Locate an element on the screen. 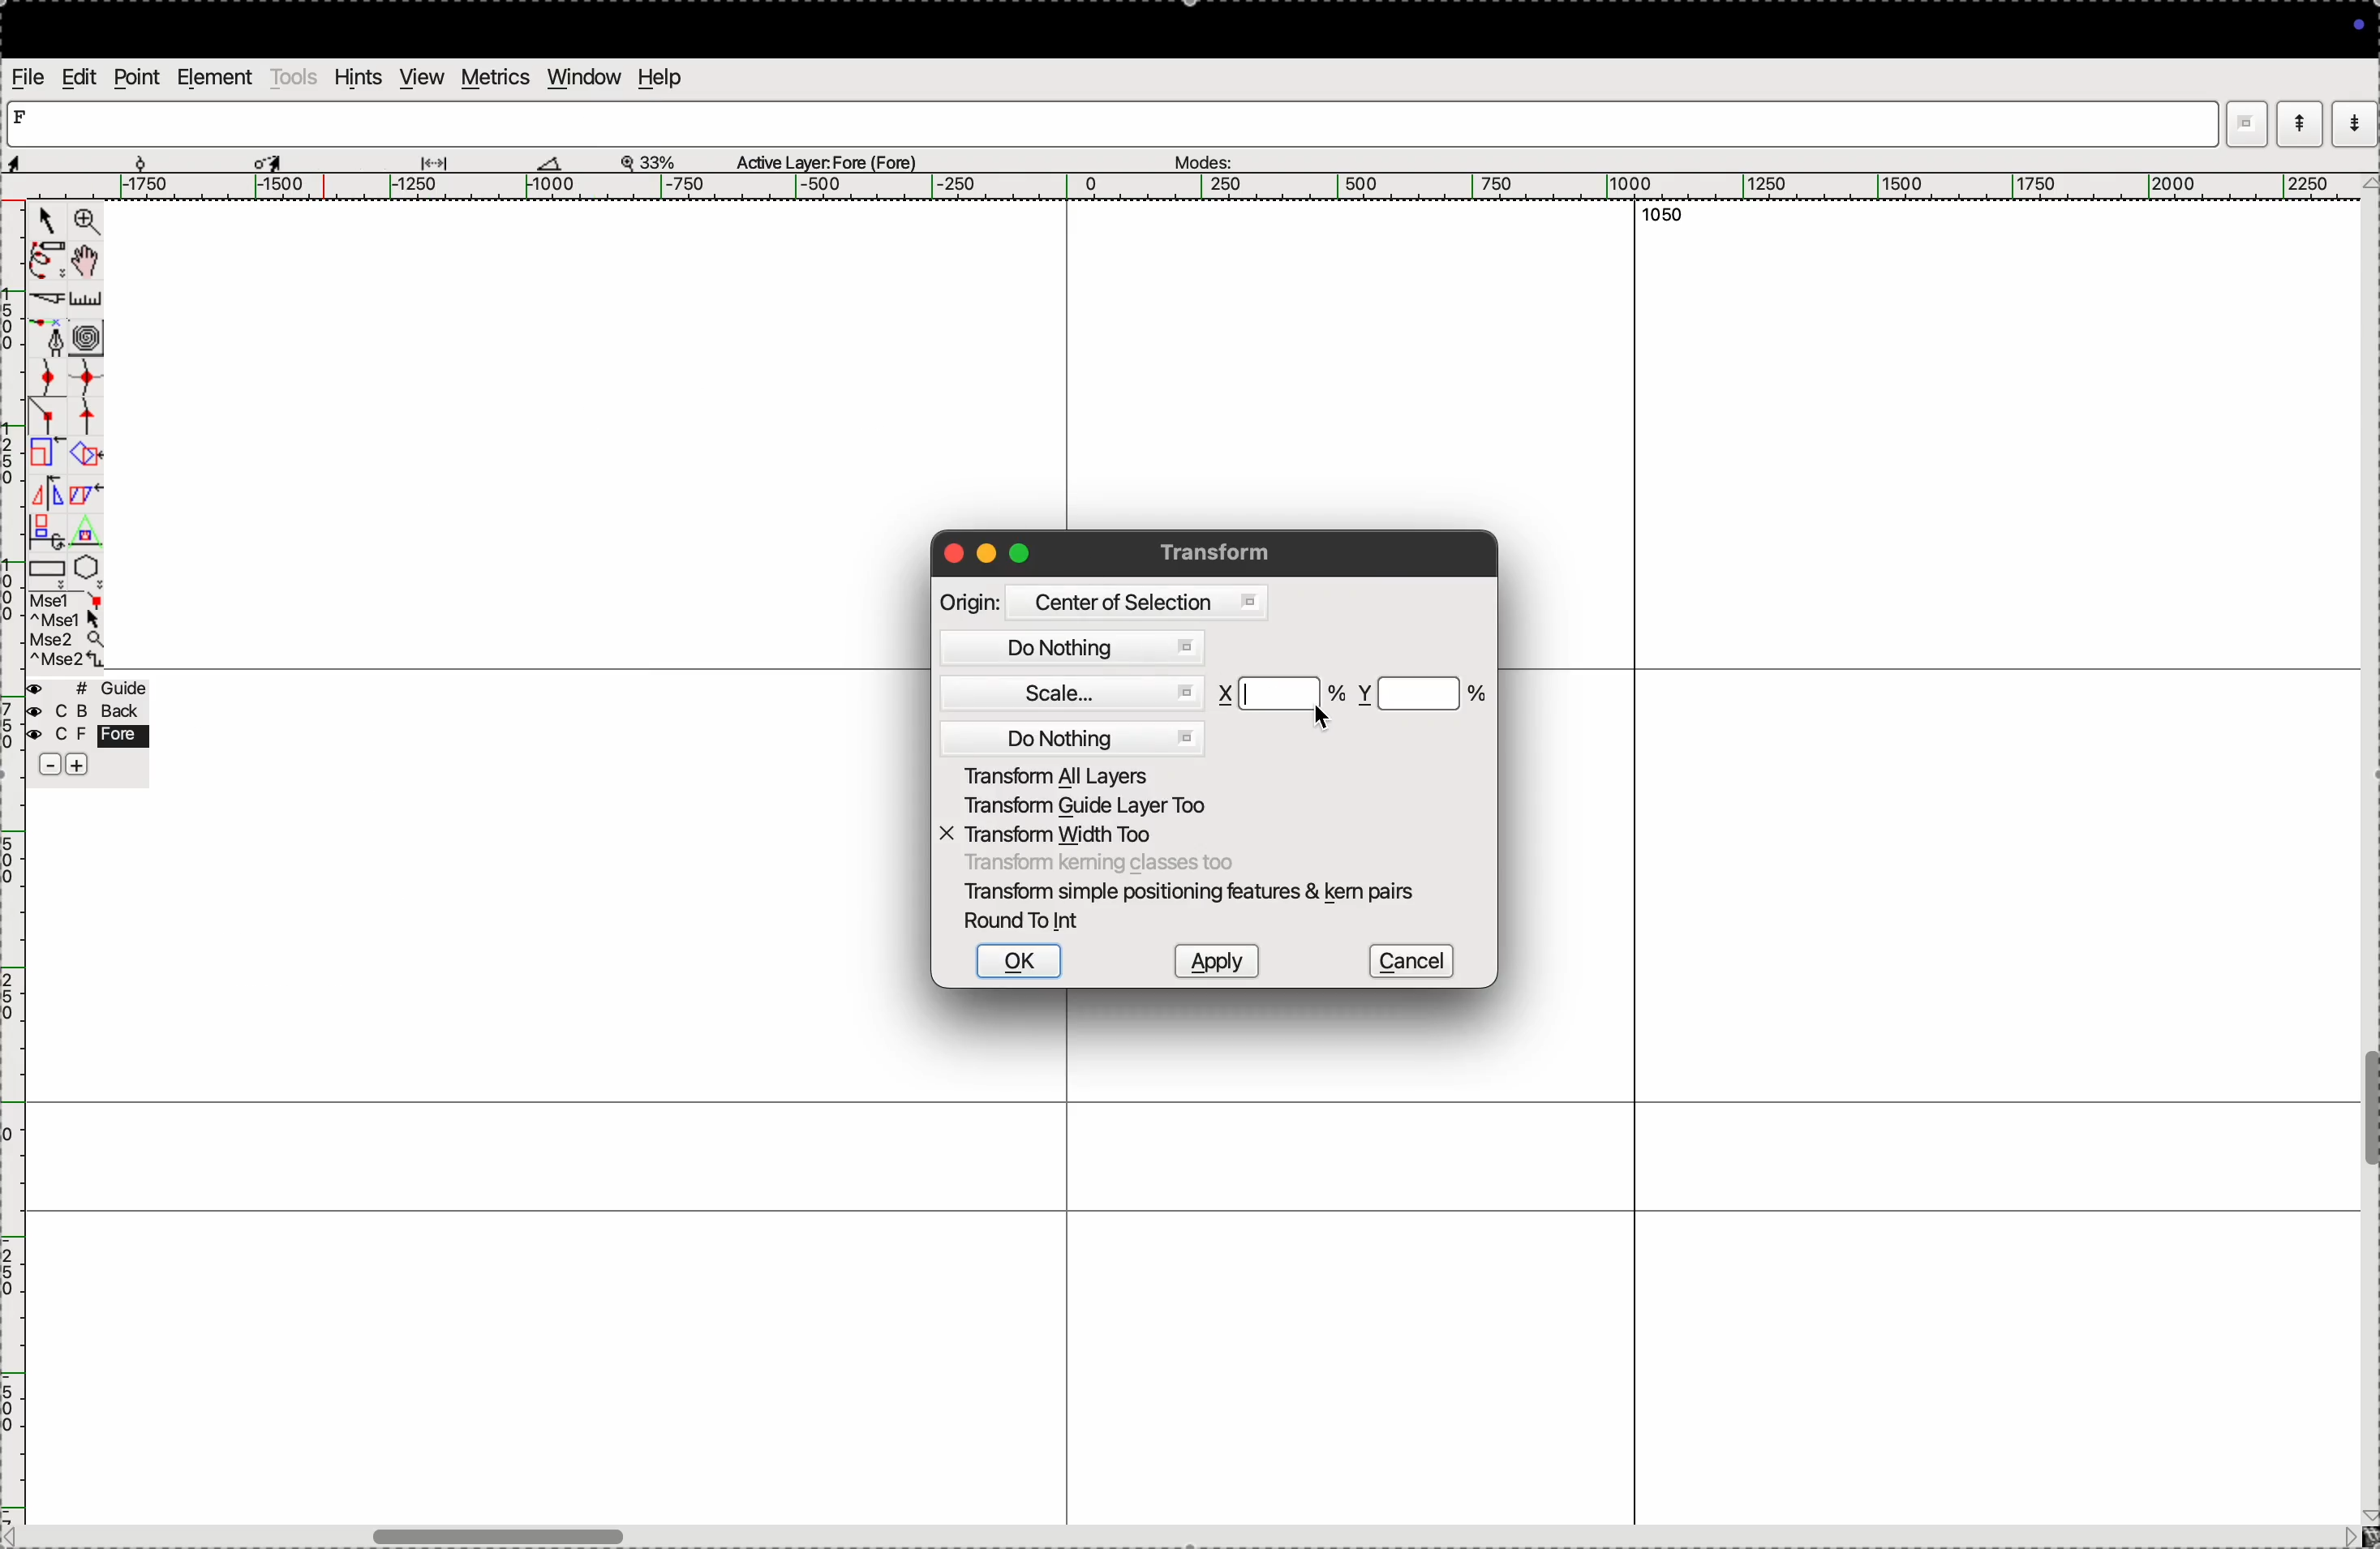 The width and height of the screenshot is (2380, 1549). toggle is located at coordinates (88, 261).